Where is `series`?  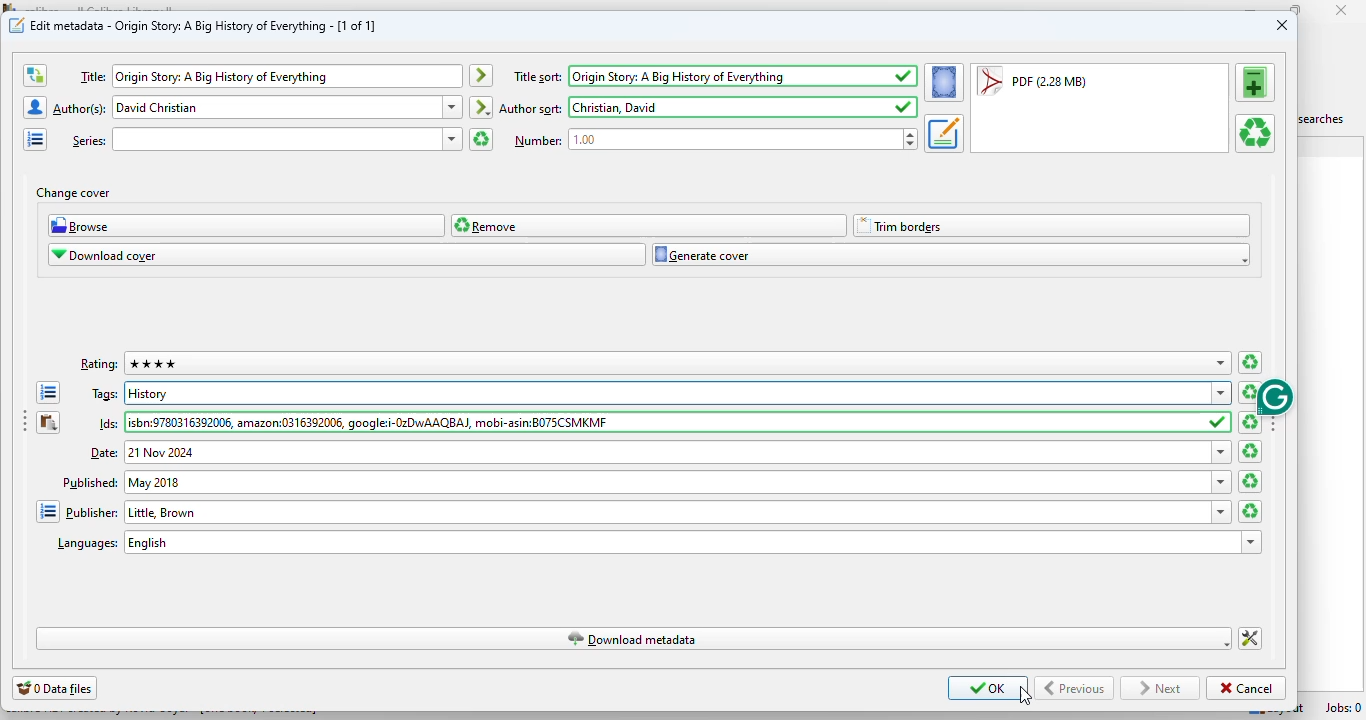
series is located at coordinates (277, 139).